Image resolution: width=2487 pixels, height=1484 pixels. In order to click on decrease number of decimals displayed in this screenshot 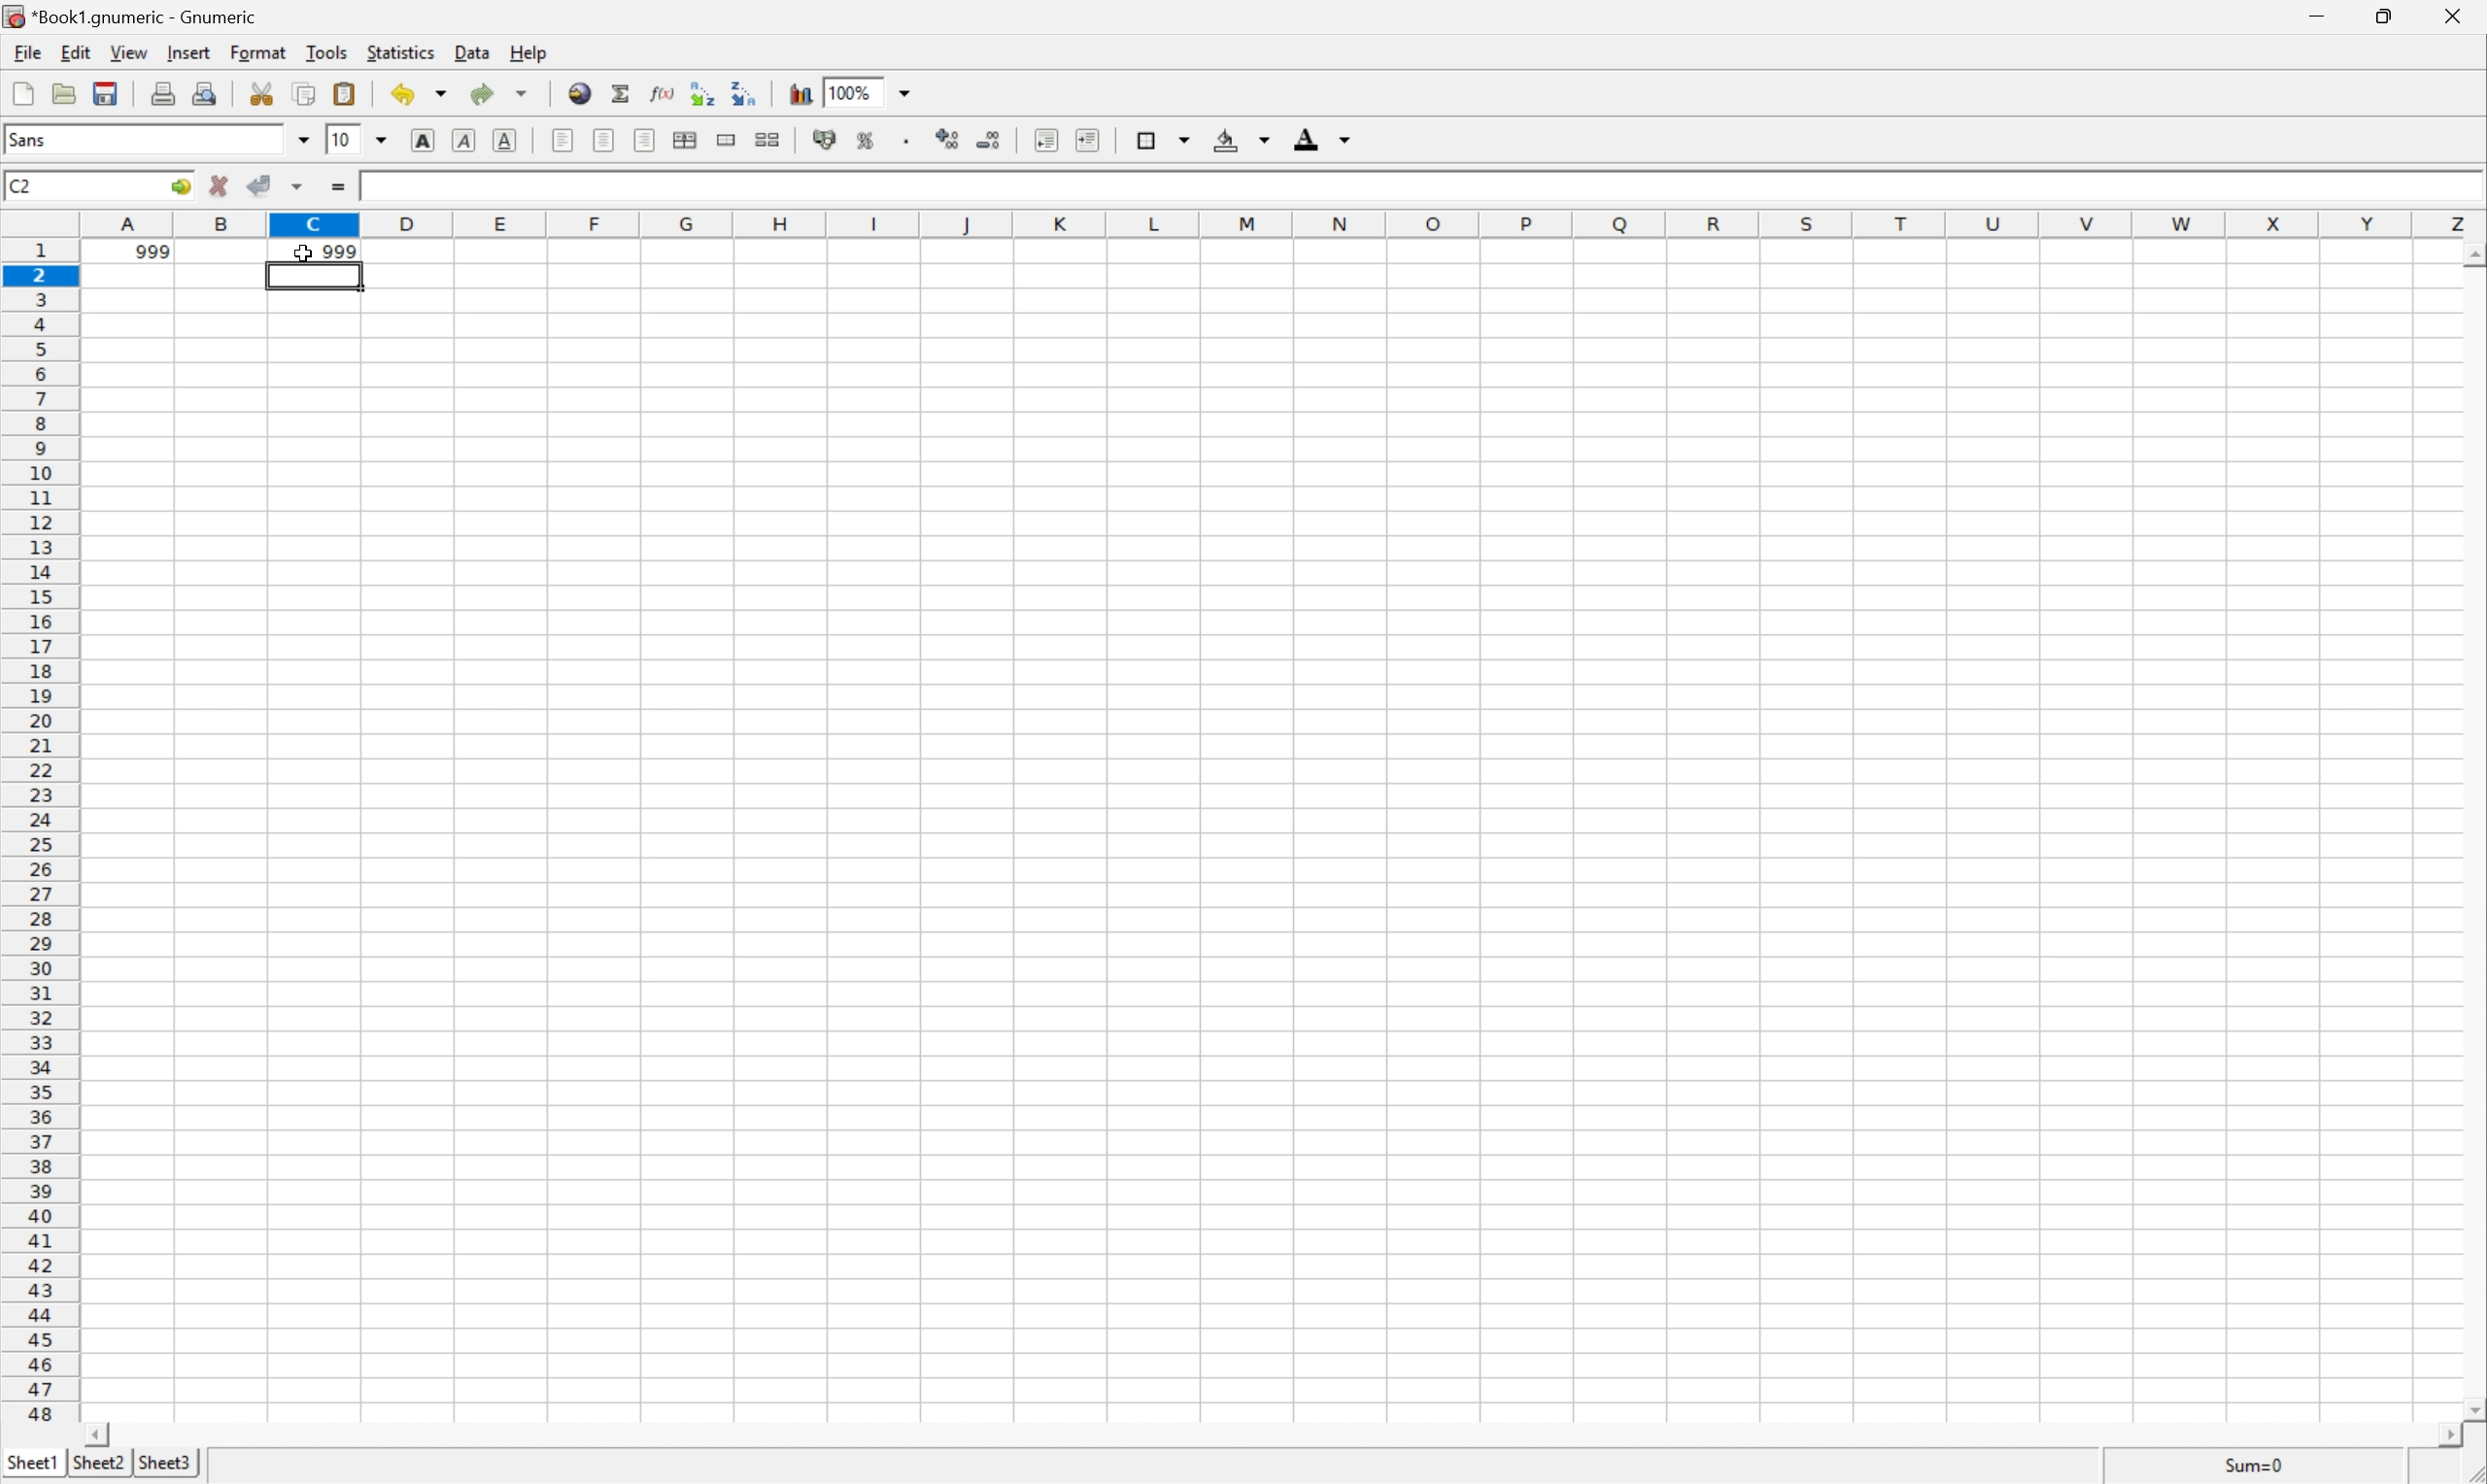, I will do `click(989, 140)`.